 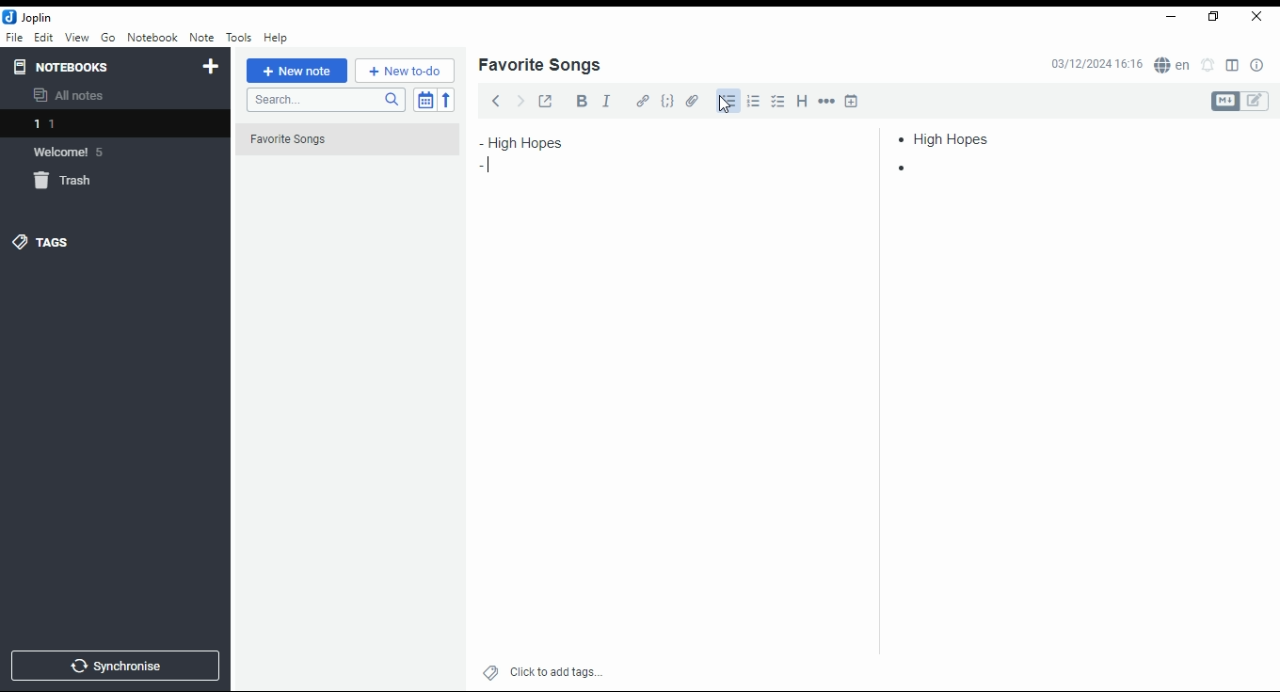 What do you see at coordinates (1240, 101) in the screenshot?
I see `toggle editors` at bounding box center [1240, 101].